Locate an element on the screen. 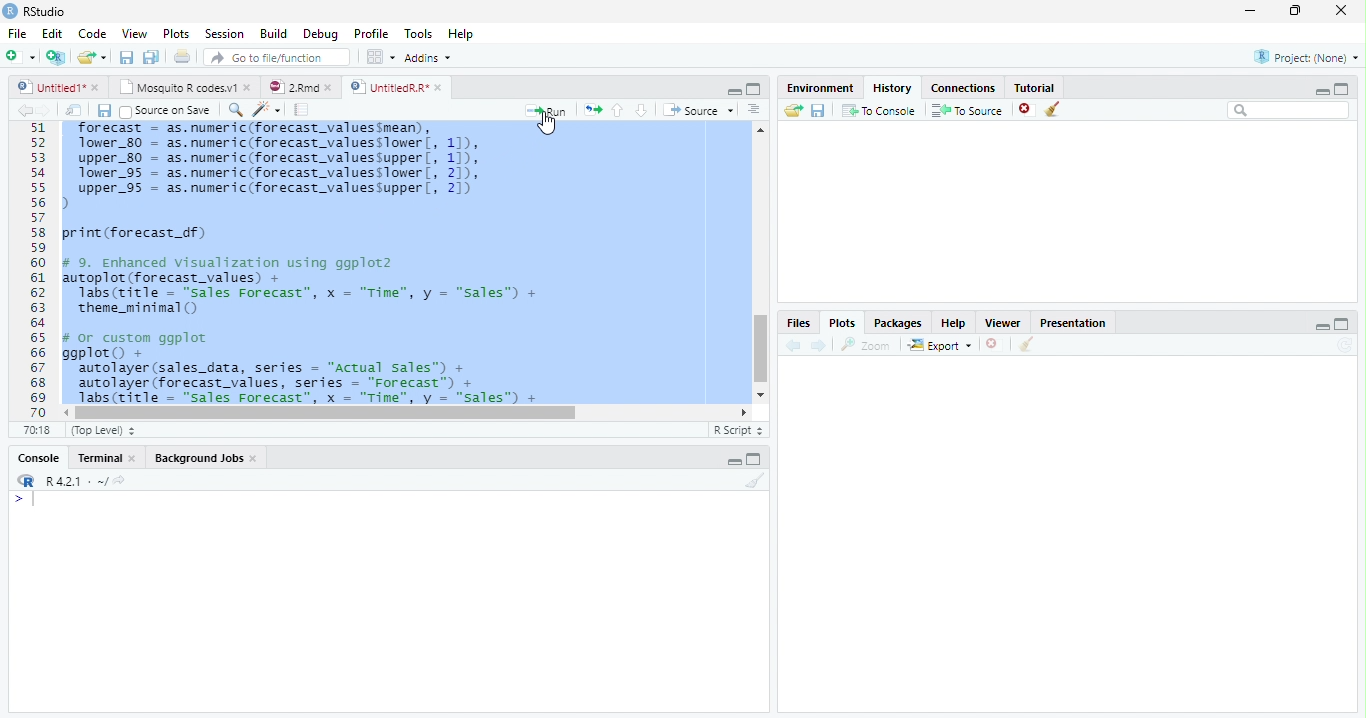  Clean is located at coordinates (1026, 345).